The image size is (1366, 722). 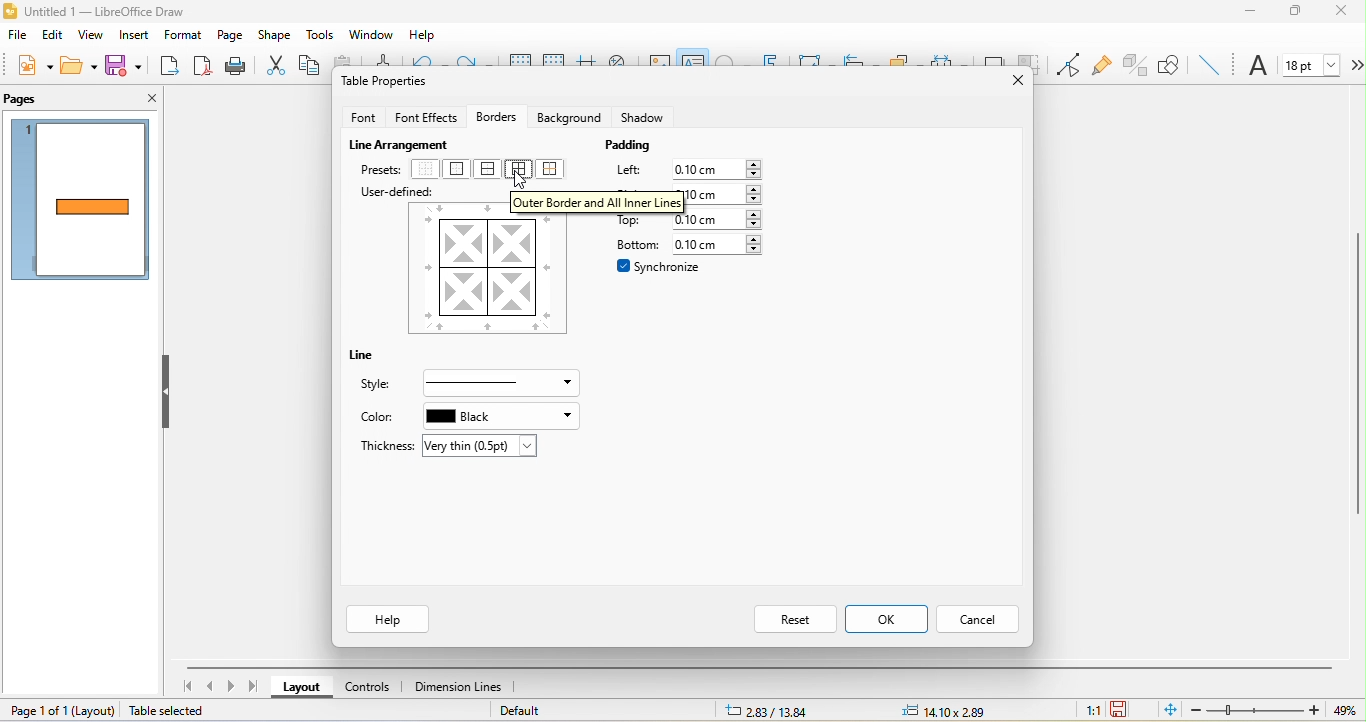 What do you see at coordinates (170, 712) in the screenshot?
I see `table selected` at bounding box center [170, 712].